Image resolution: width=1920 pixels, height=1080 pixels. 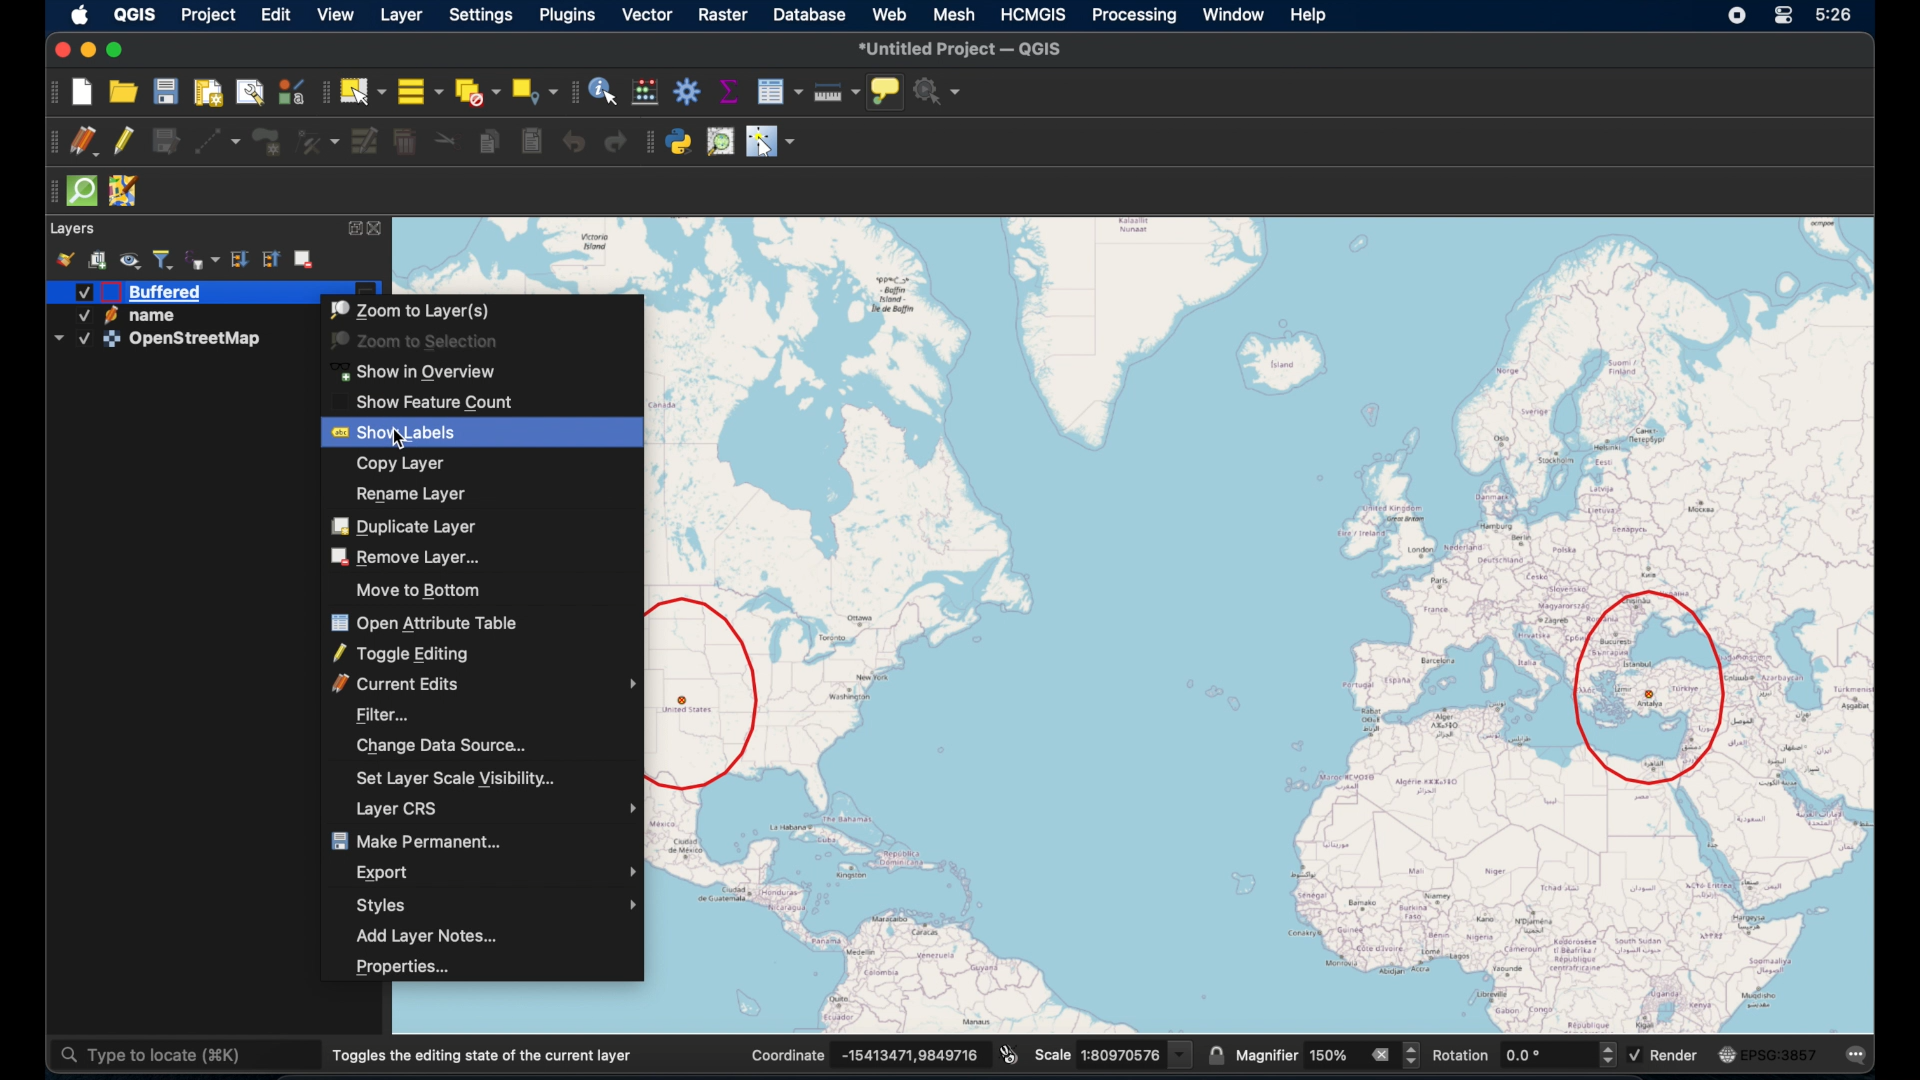 I want to click on toggles the editing state of the current layer, so click(x=484, y=1056).